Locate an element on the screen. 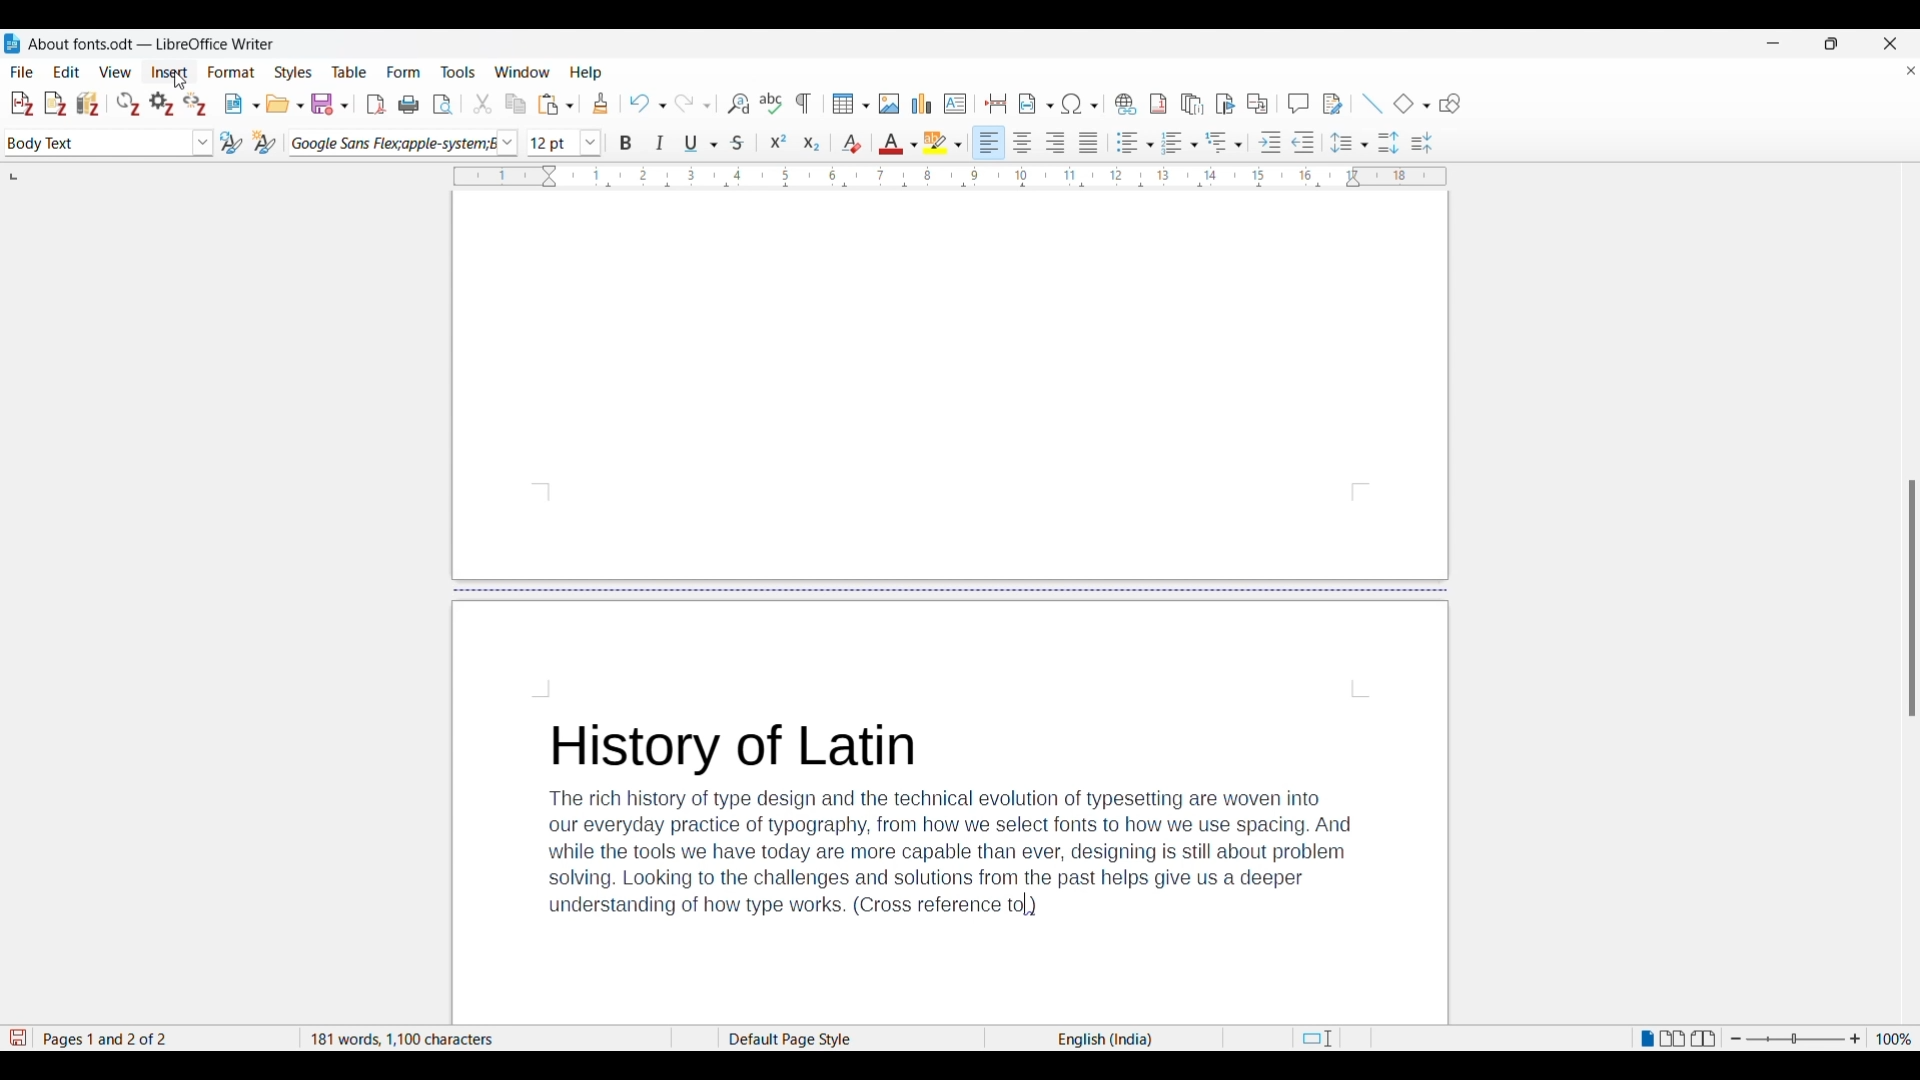  Form menu is located at coordinates (404, 72).